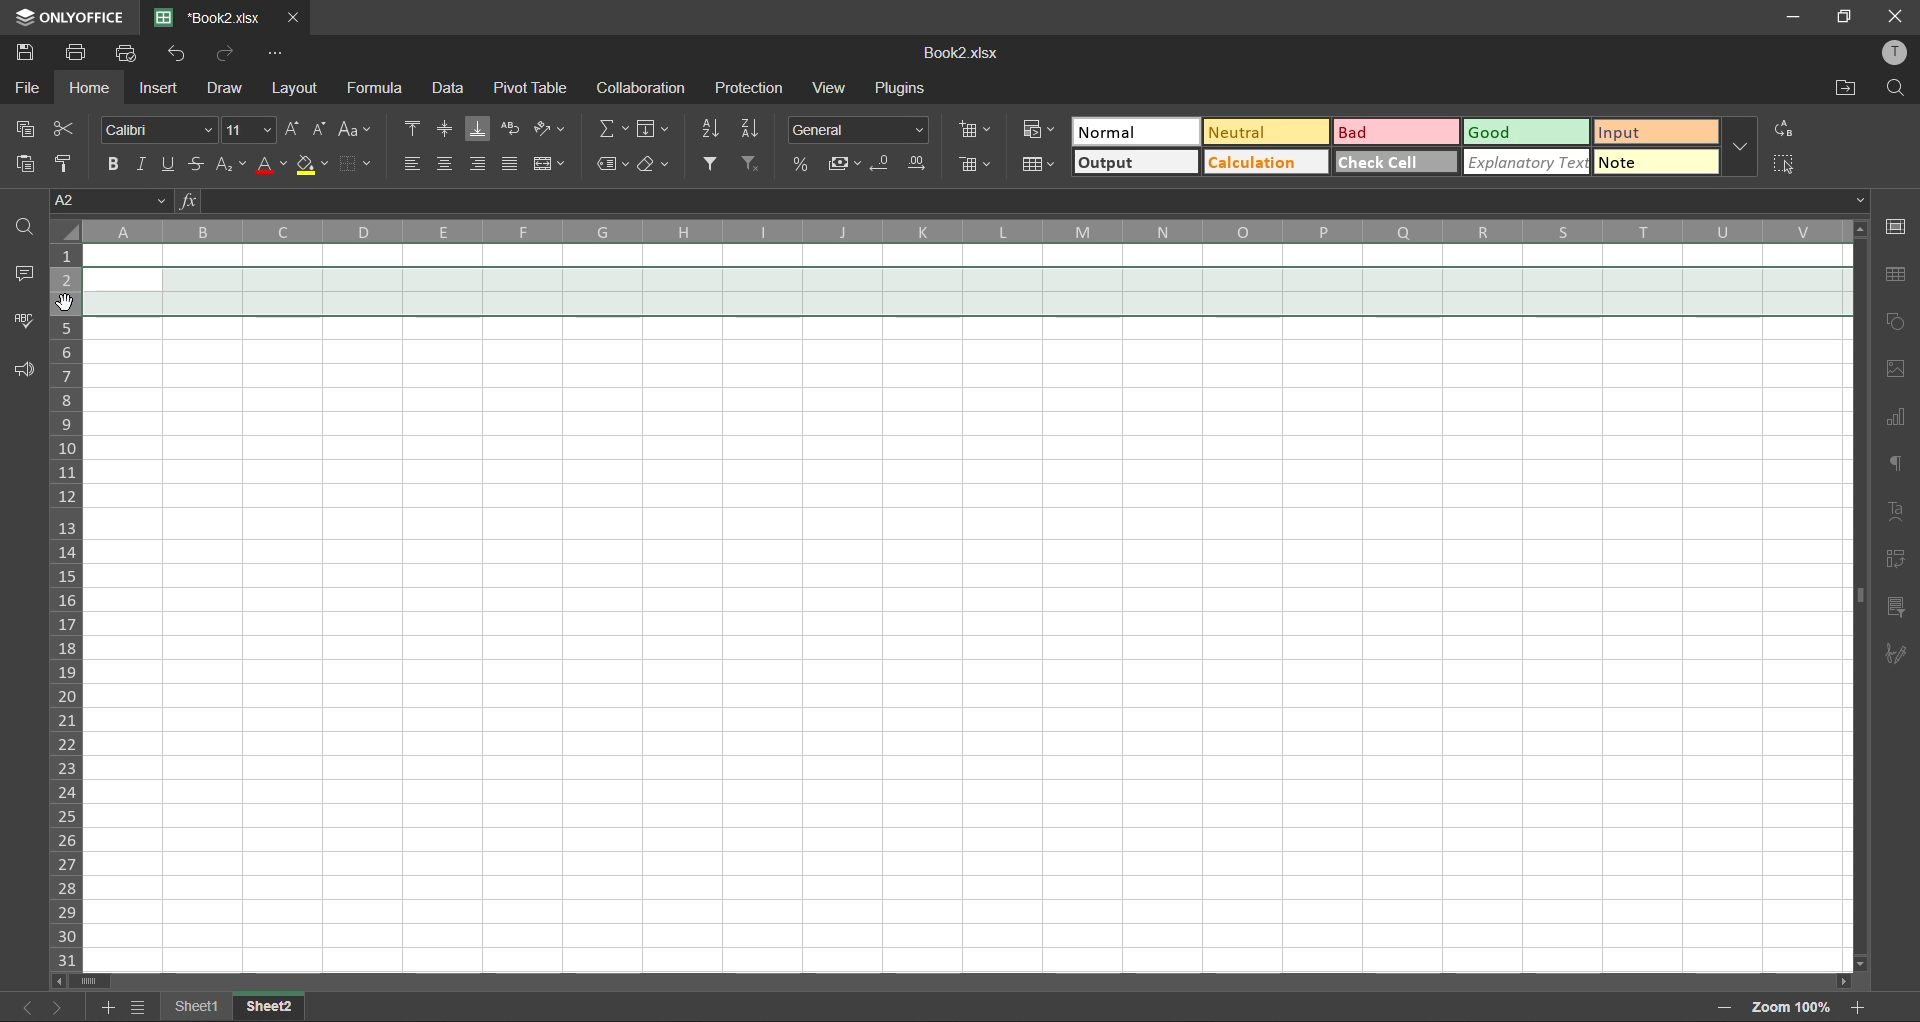 Image resolution: width=1920 pixels, height=1022 pixels. What do you see at coordinates (68, 610) in the screenshot?
I see `row numbers` at bounding box center [68, 610].